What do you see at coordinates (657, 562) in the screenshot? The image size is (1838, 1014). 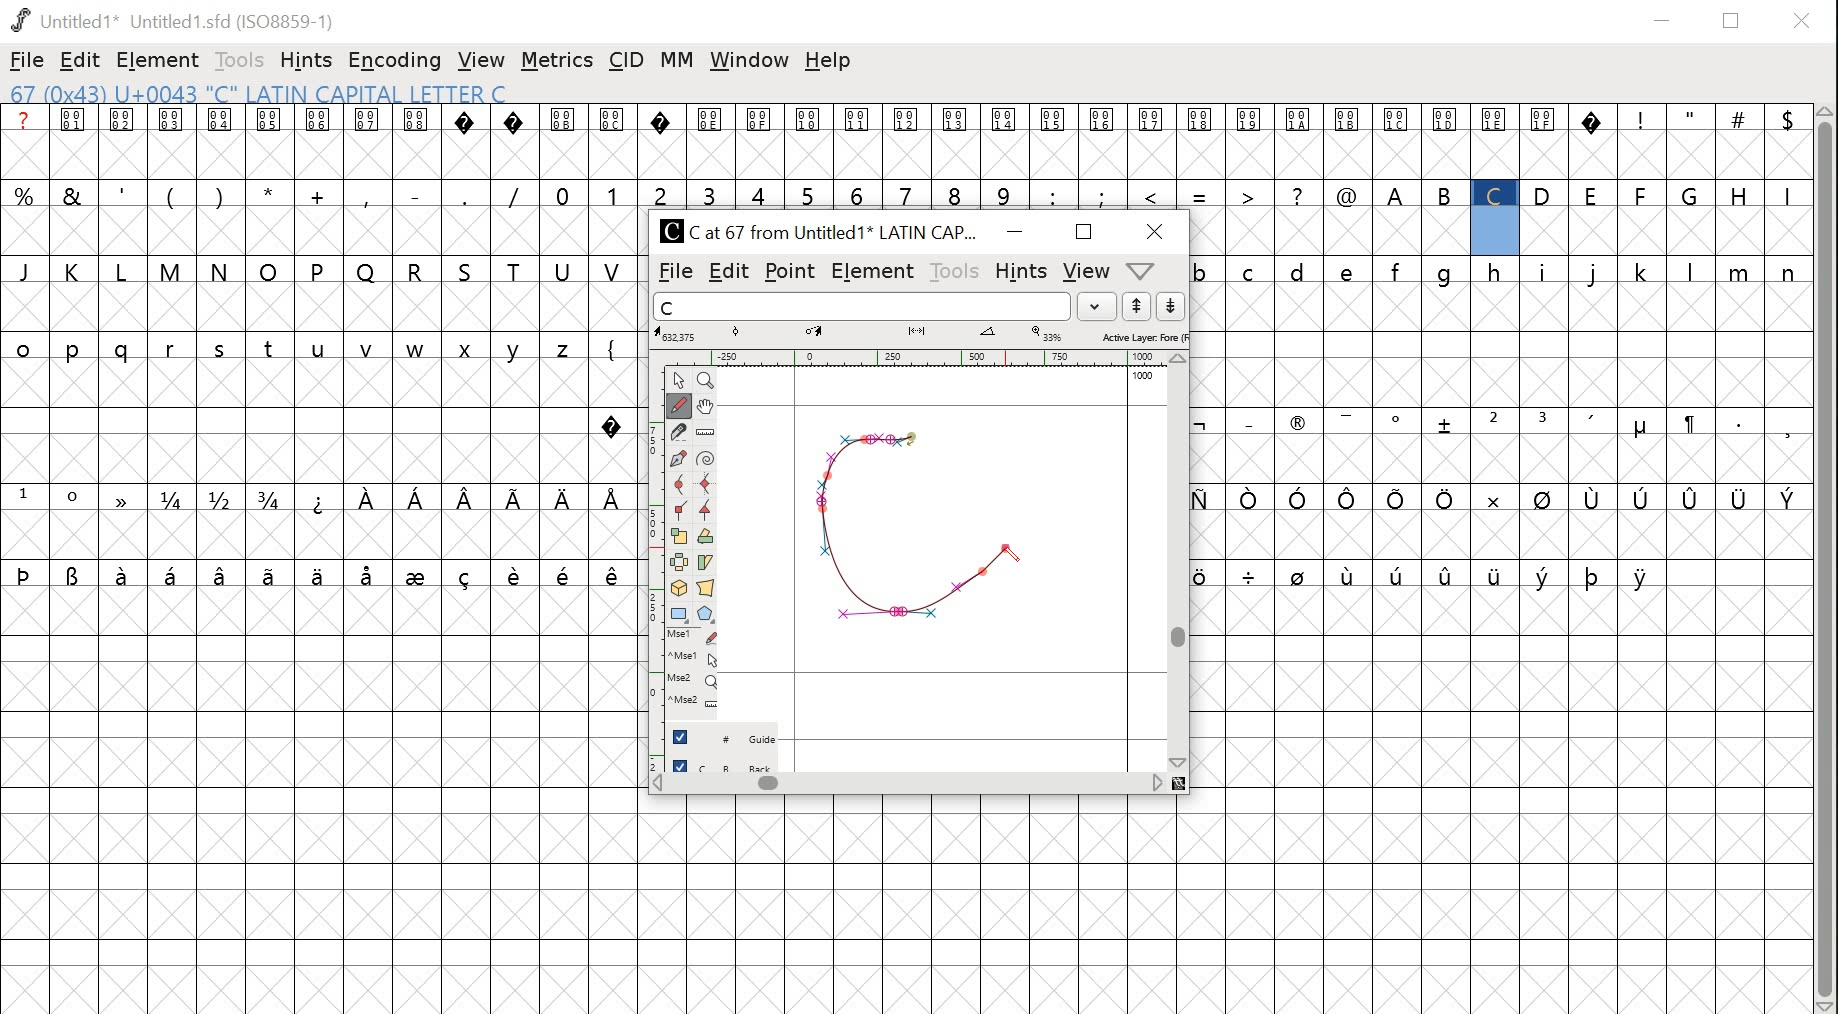 I see `ruler` at bounding box center [657, 562].